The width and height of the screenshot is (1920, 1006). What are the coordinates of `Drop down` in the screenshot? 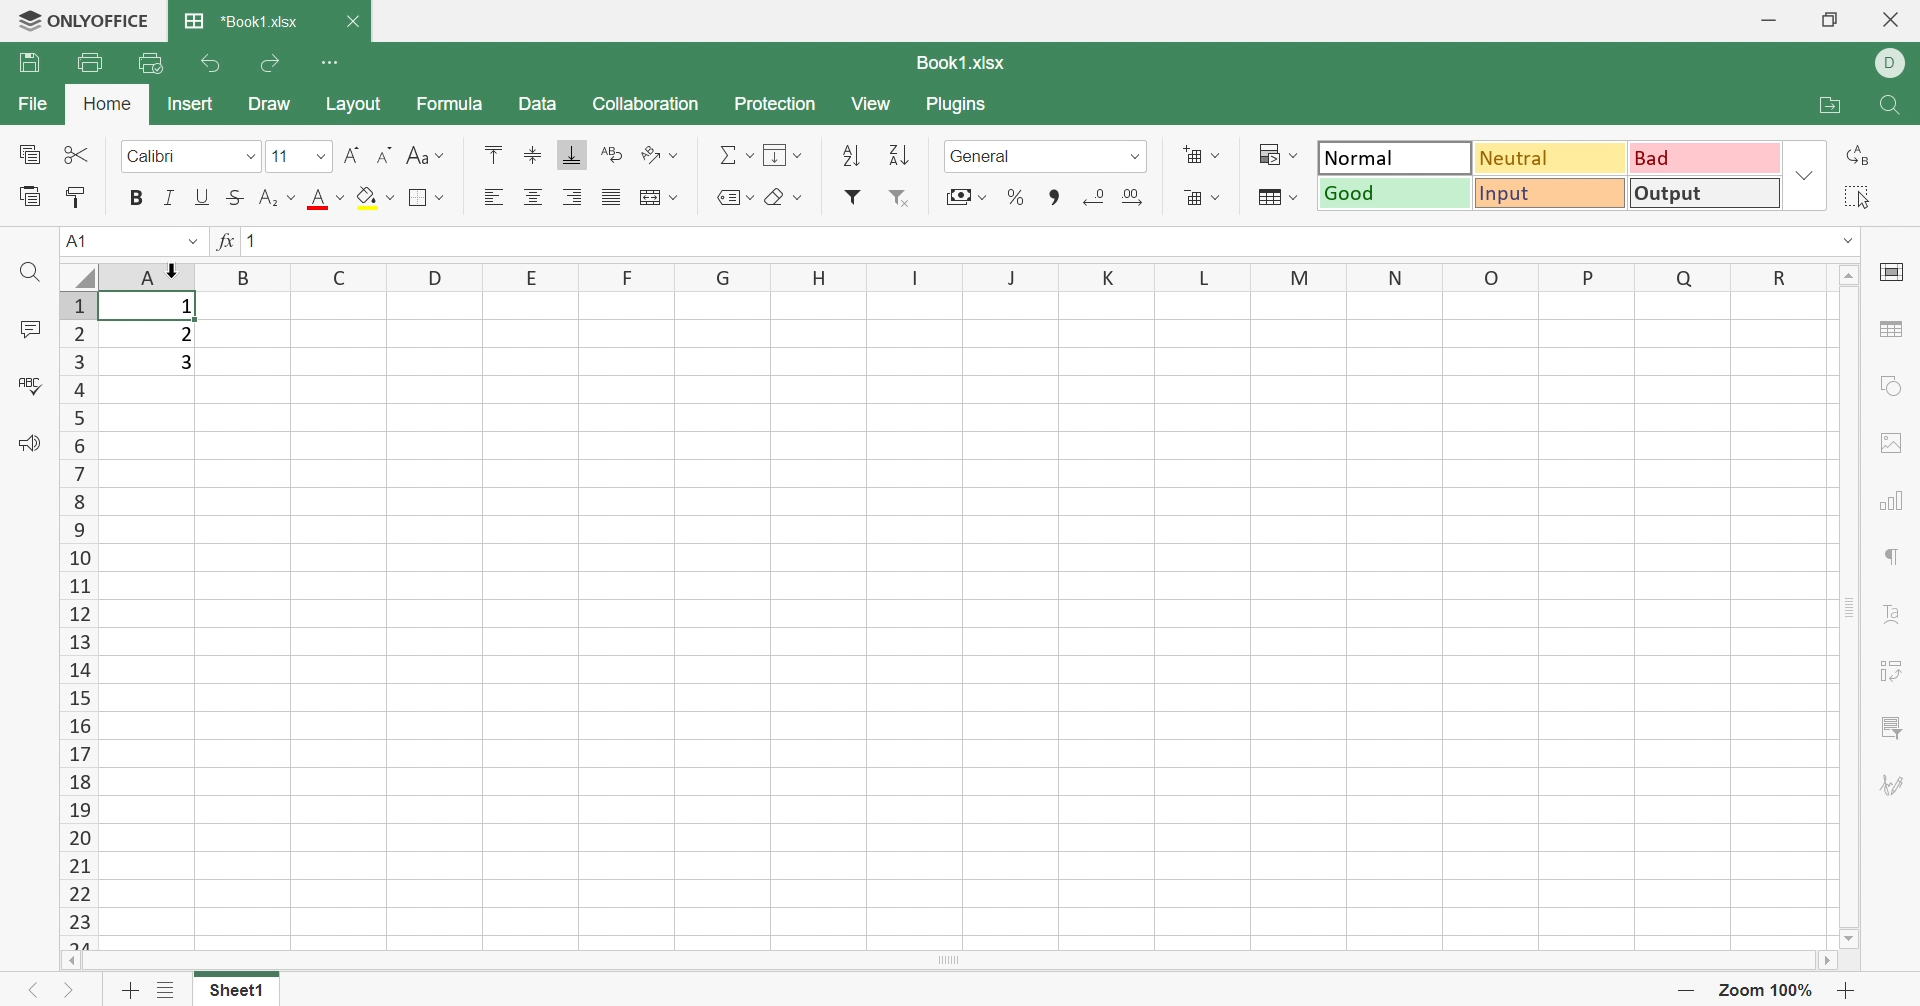 It's located at (1805, 173).